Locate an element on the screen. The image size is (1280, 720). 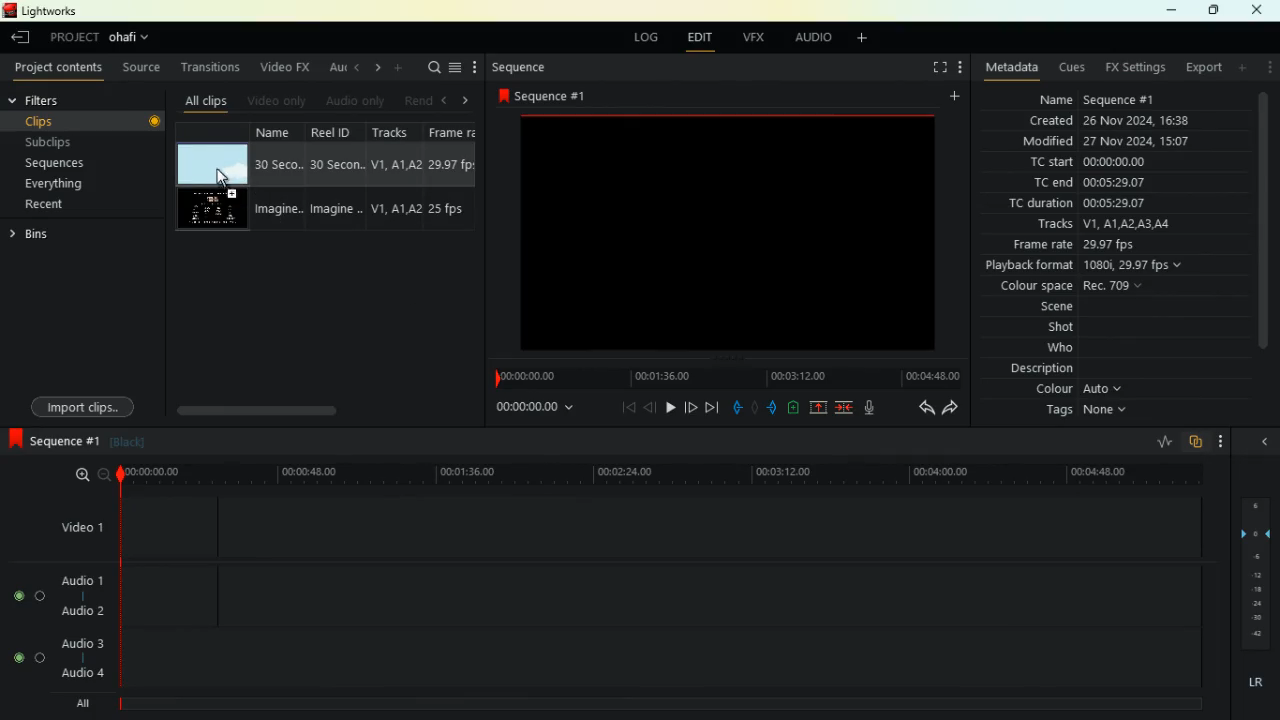
add is located at coordinates (952, 98).